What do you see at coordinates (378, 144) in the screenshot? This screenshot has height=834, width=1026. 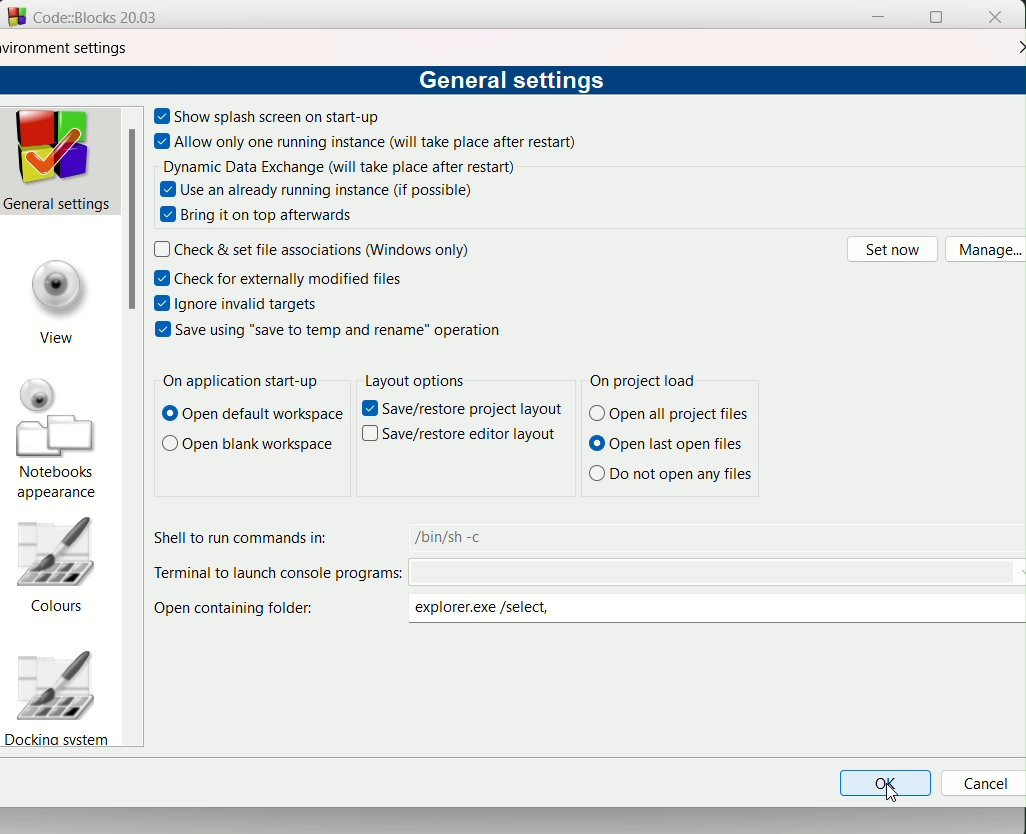 I see `text` at bounding box center [378, 144].